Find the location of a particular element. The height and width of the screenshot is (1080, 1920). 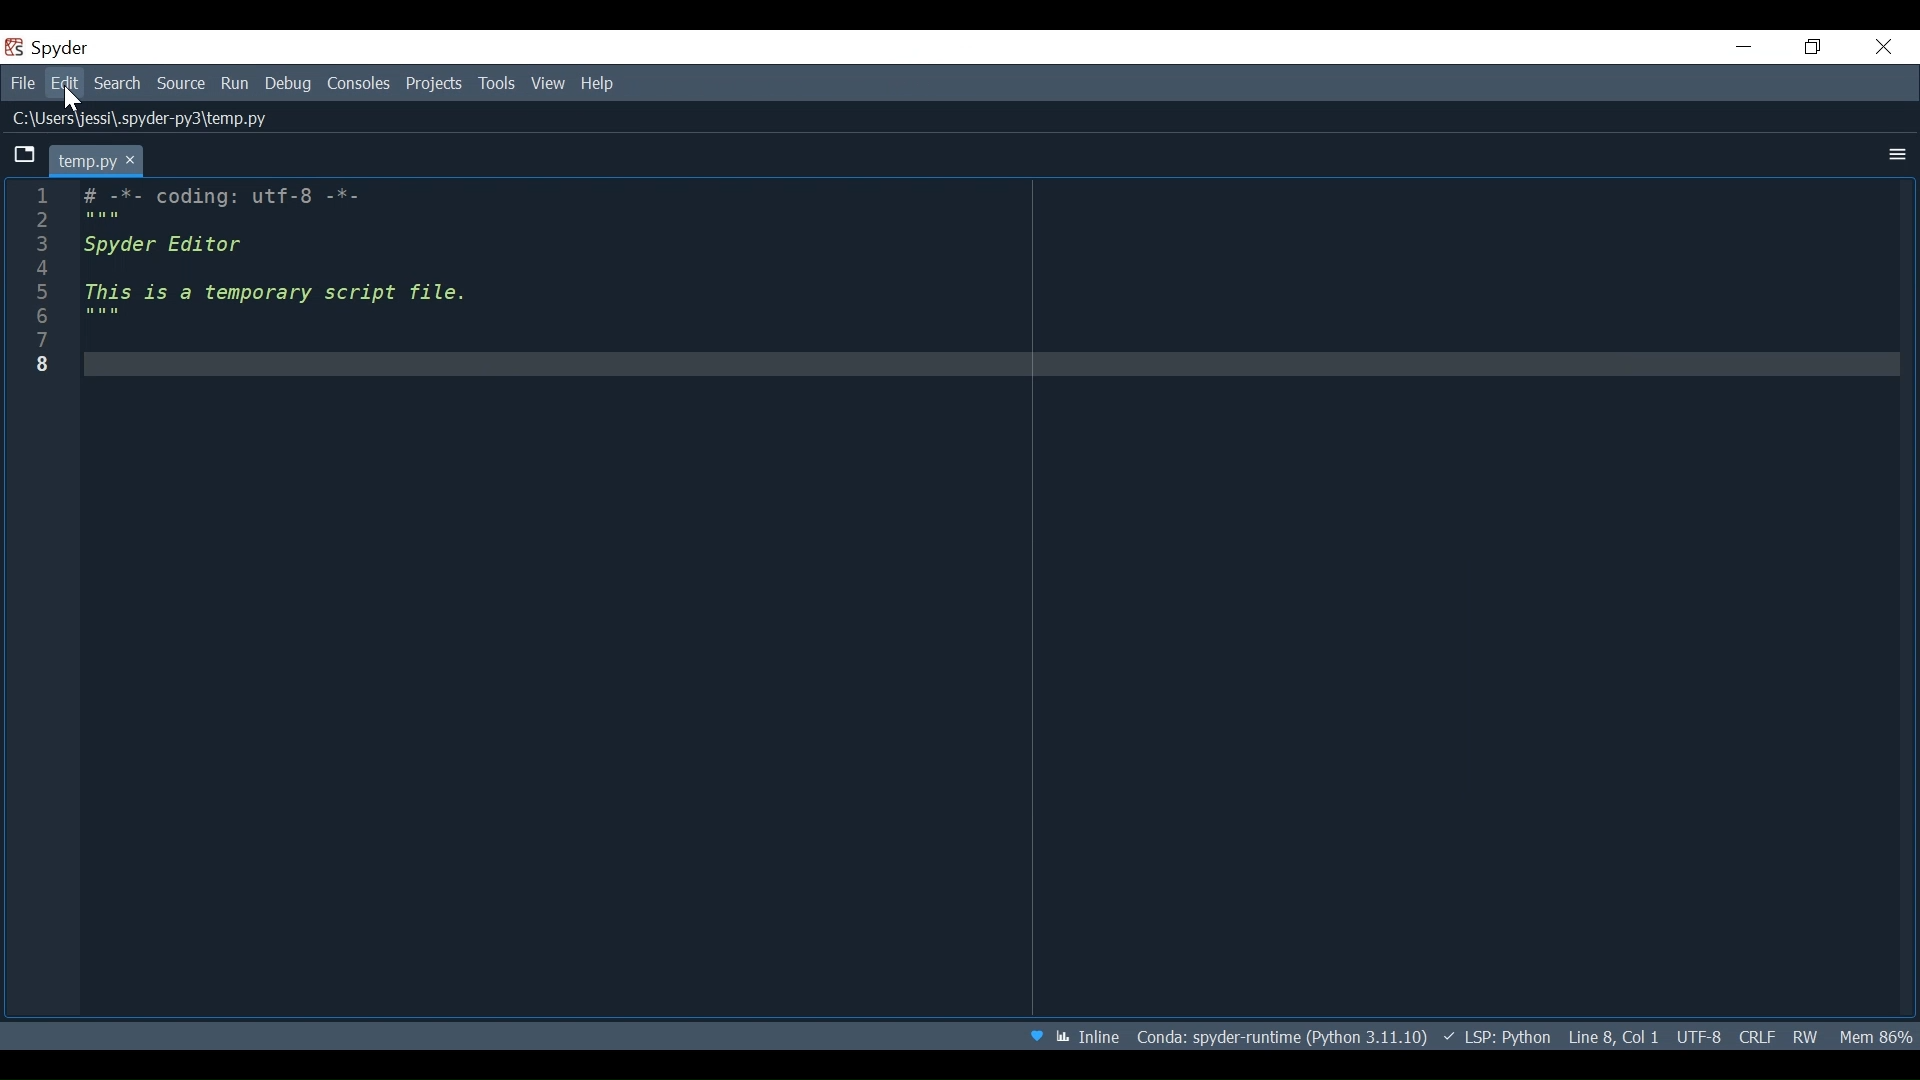

Language is located at coordinates (1497, 1035).